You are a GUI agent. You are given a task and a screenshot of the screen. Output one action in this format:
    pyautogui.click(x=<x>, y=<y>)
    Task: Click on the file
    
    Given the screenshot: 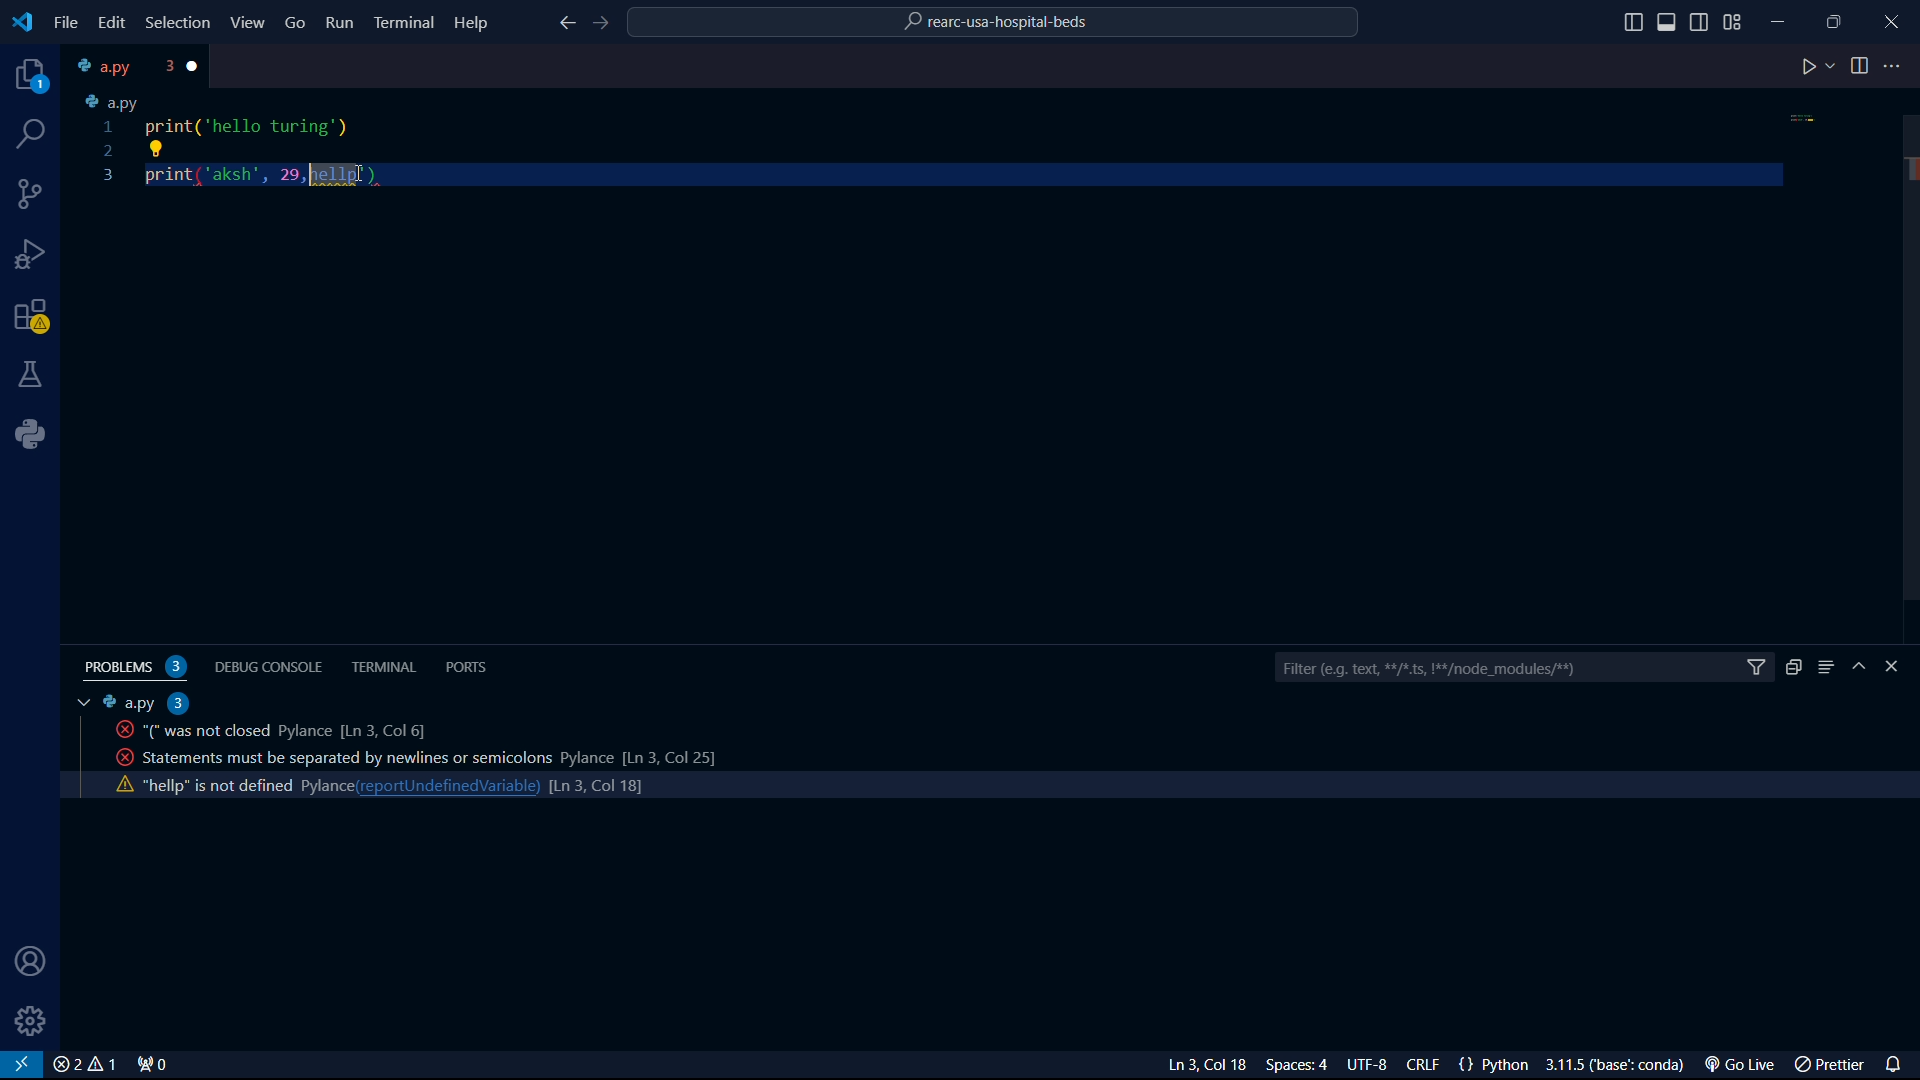 What is the action you would take?
    pyautogui.click(x=66, y=23)
    